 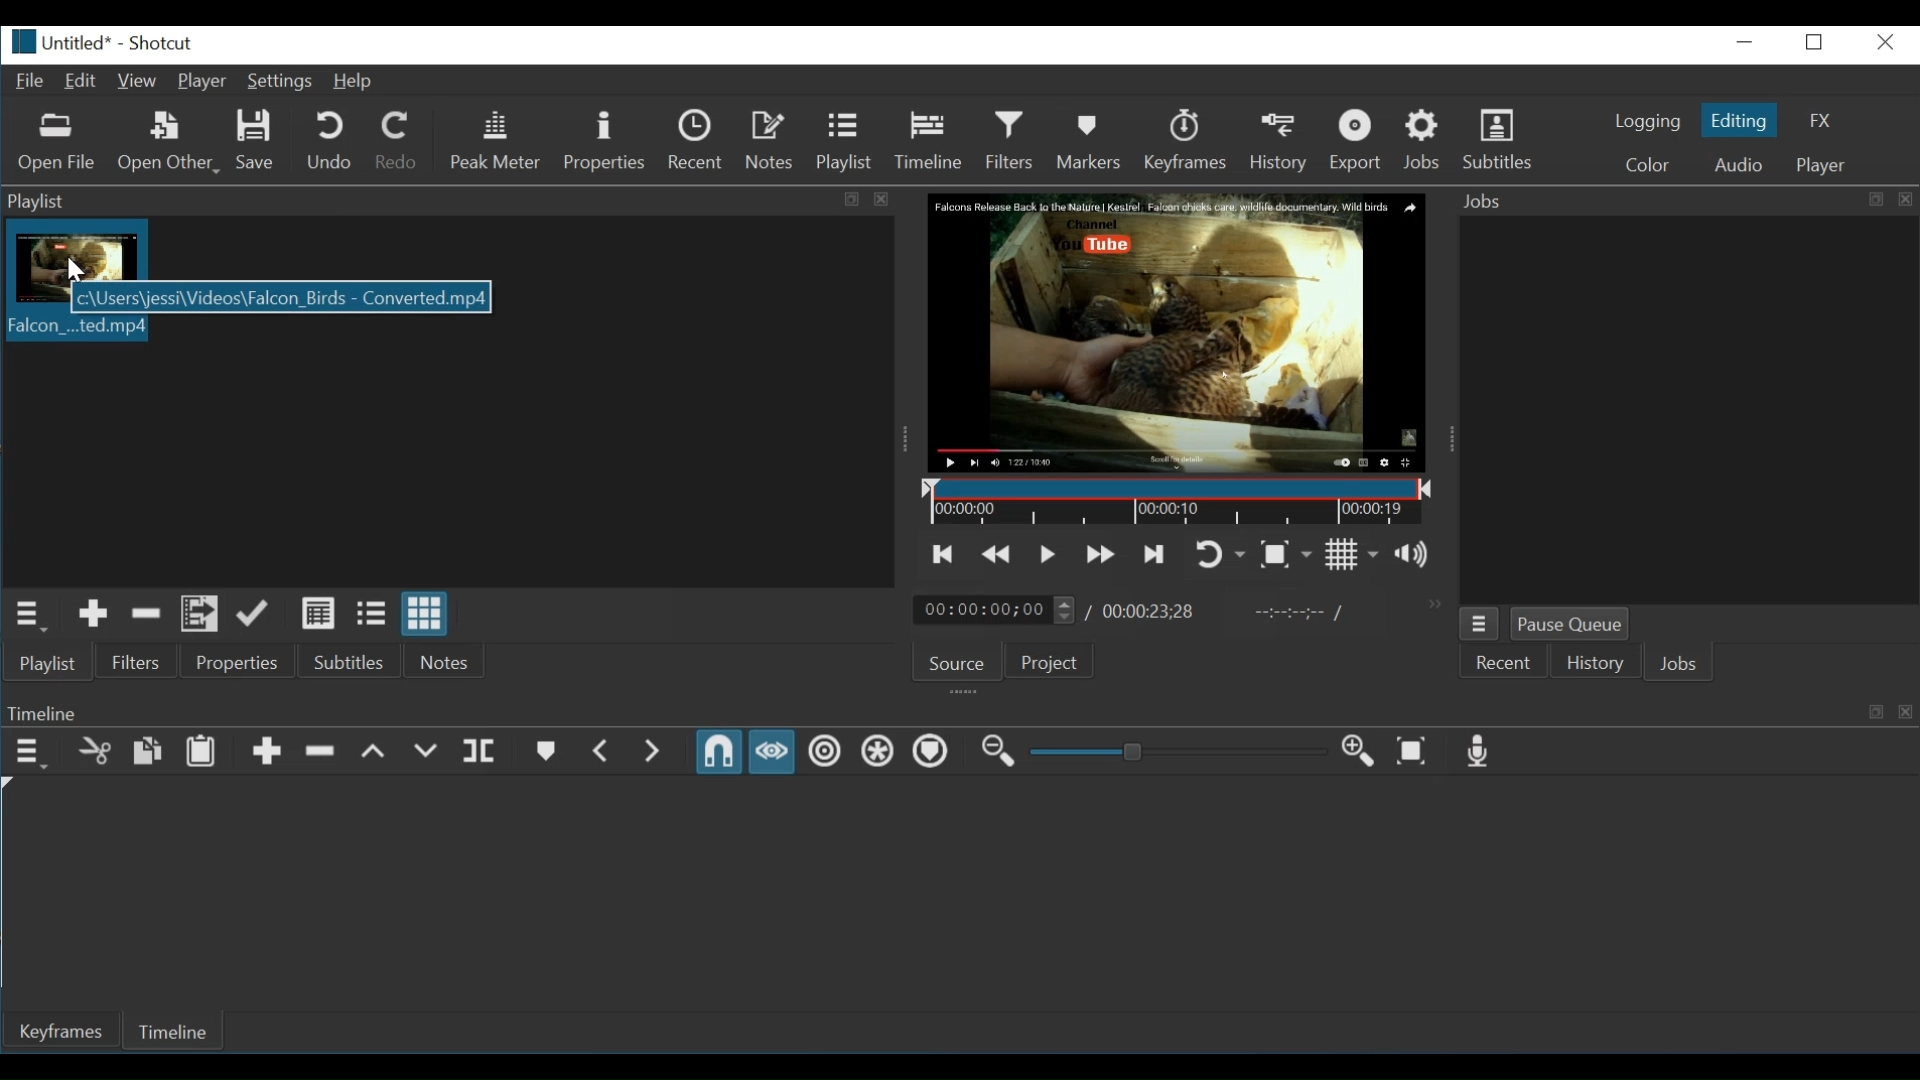 I want to click on Player, so click(x=1819, y=166).